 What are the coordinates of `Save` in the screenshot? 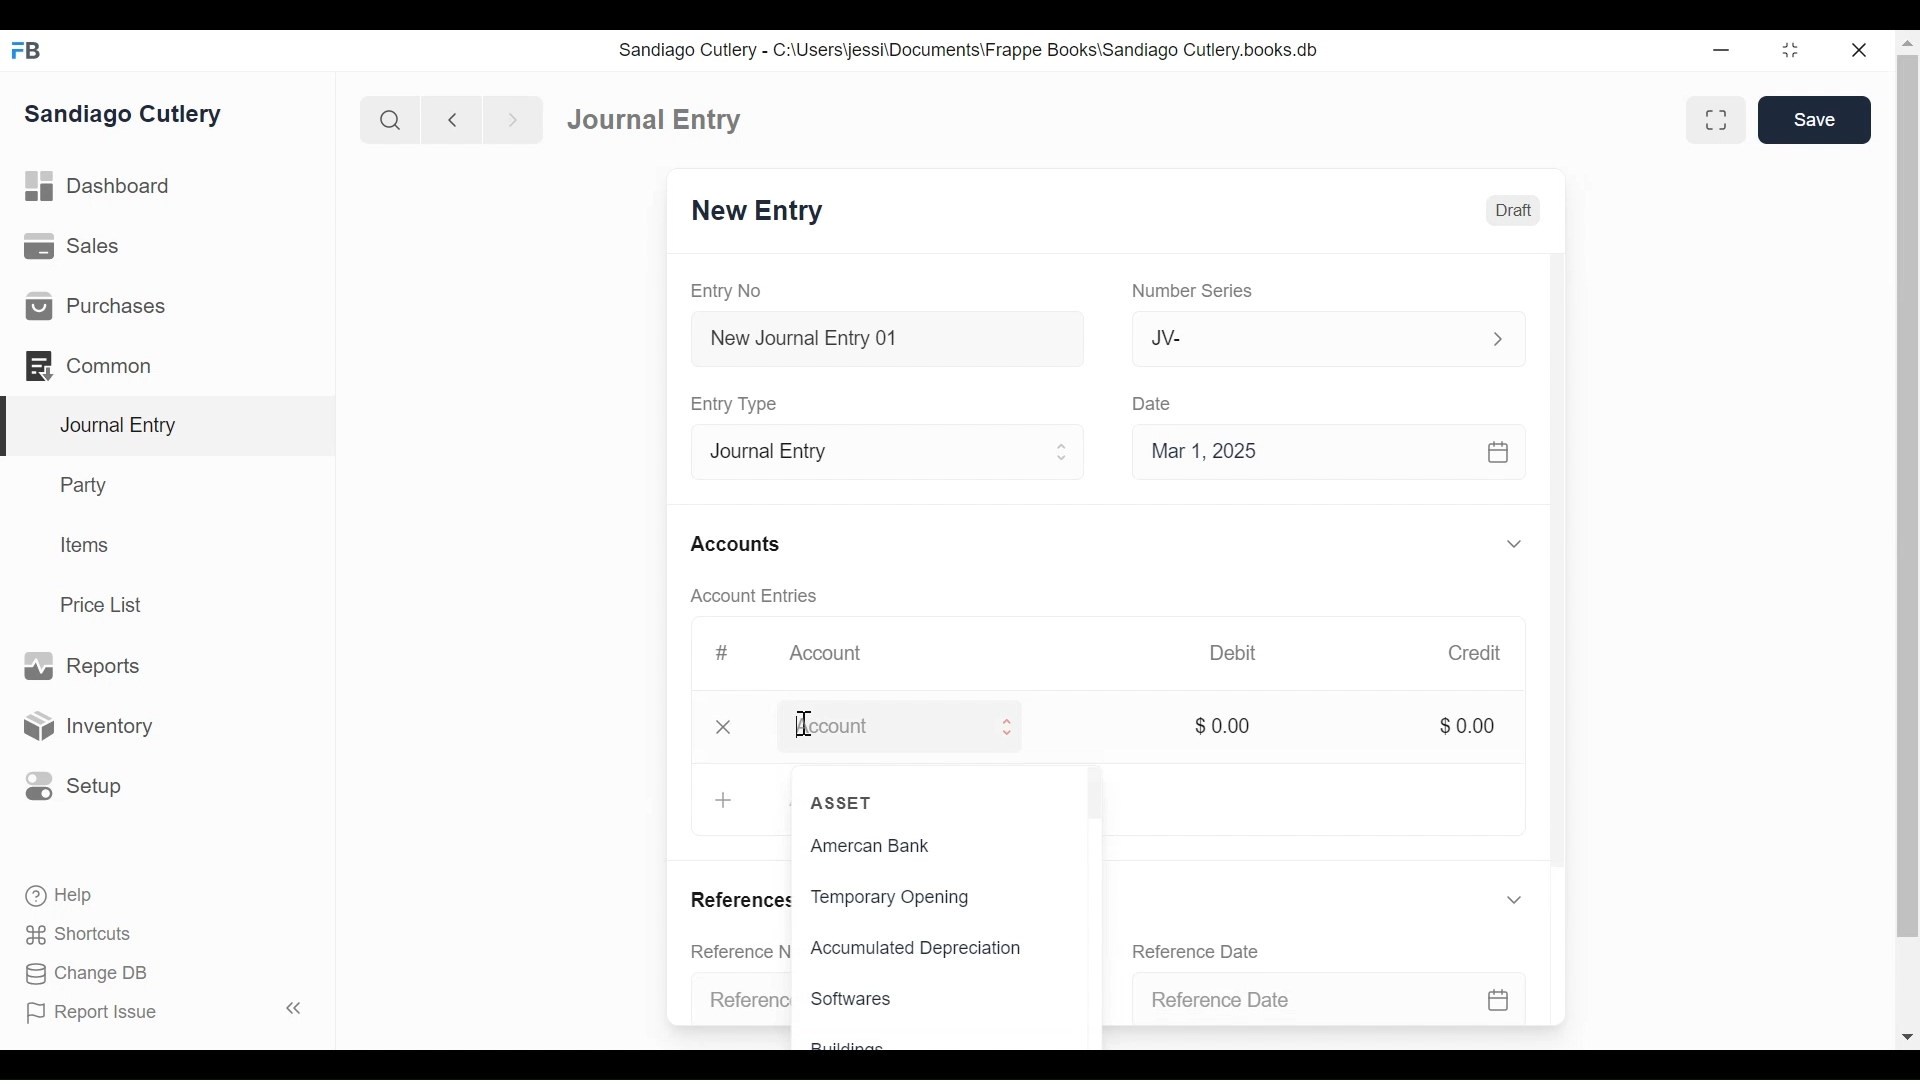 It's located at (1818, 120).